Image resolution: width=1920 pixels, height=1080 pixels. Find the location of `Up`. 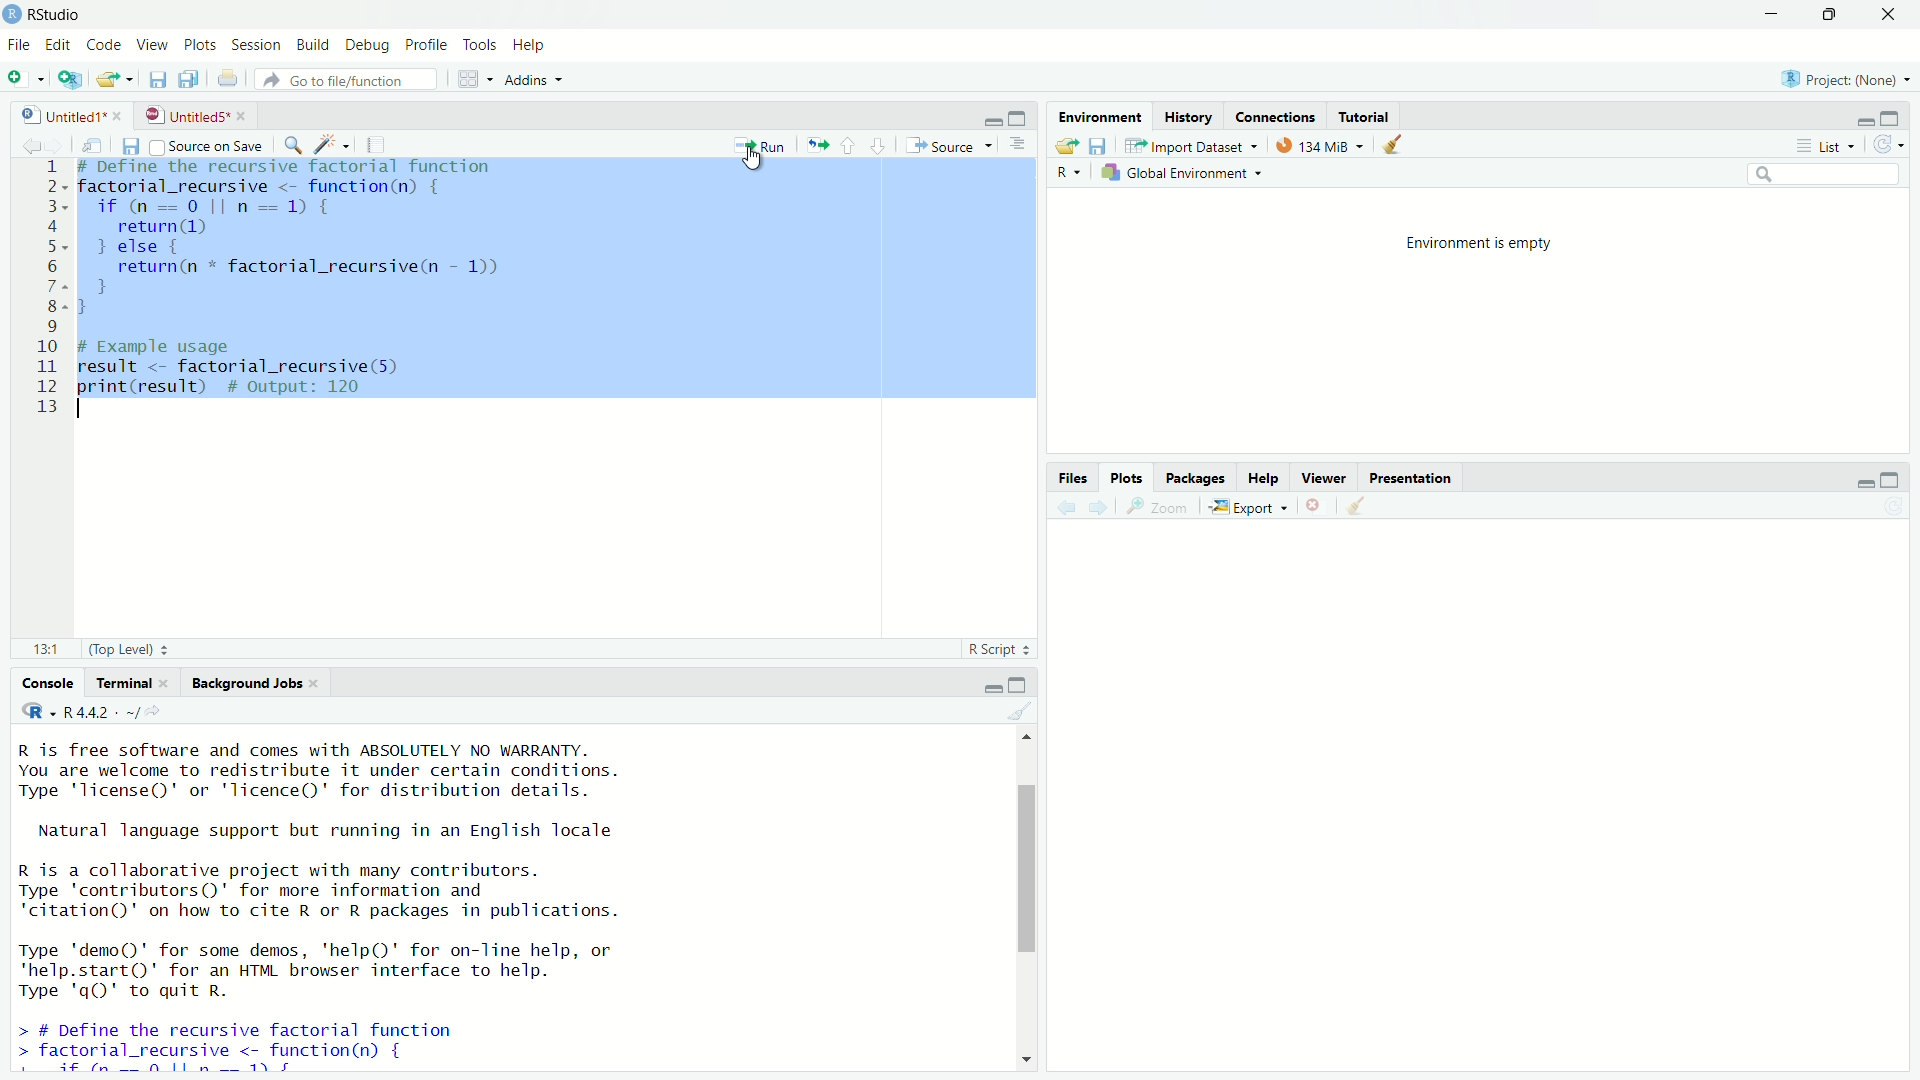

Up is located at coordinates (1033, 736).